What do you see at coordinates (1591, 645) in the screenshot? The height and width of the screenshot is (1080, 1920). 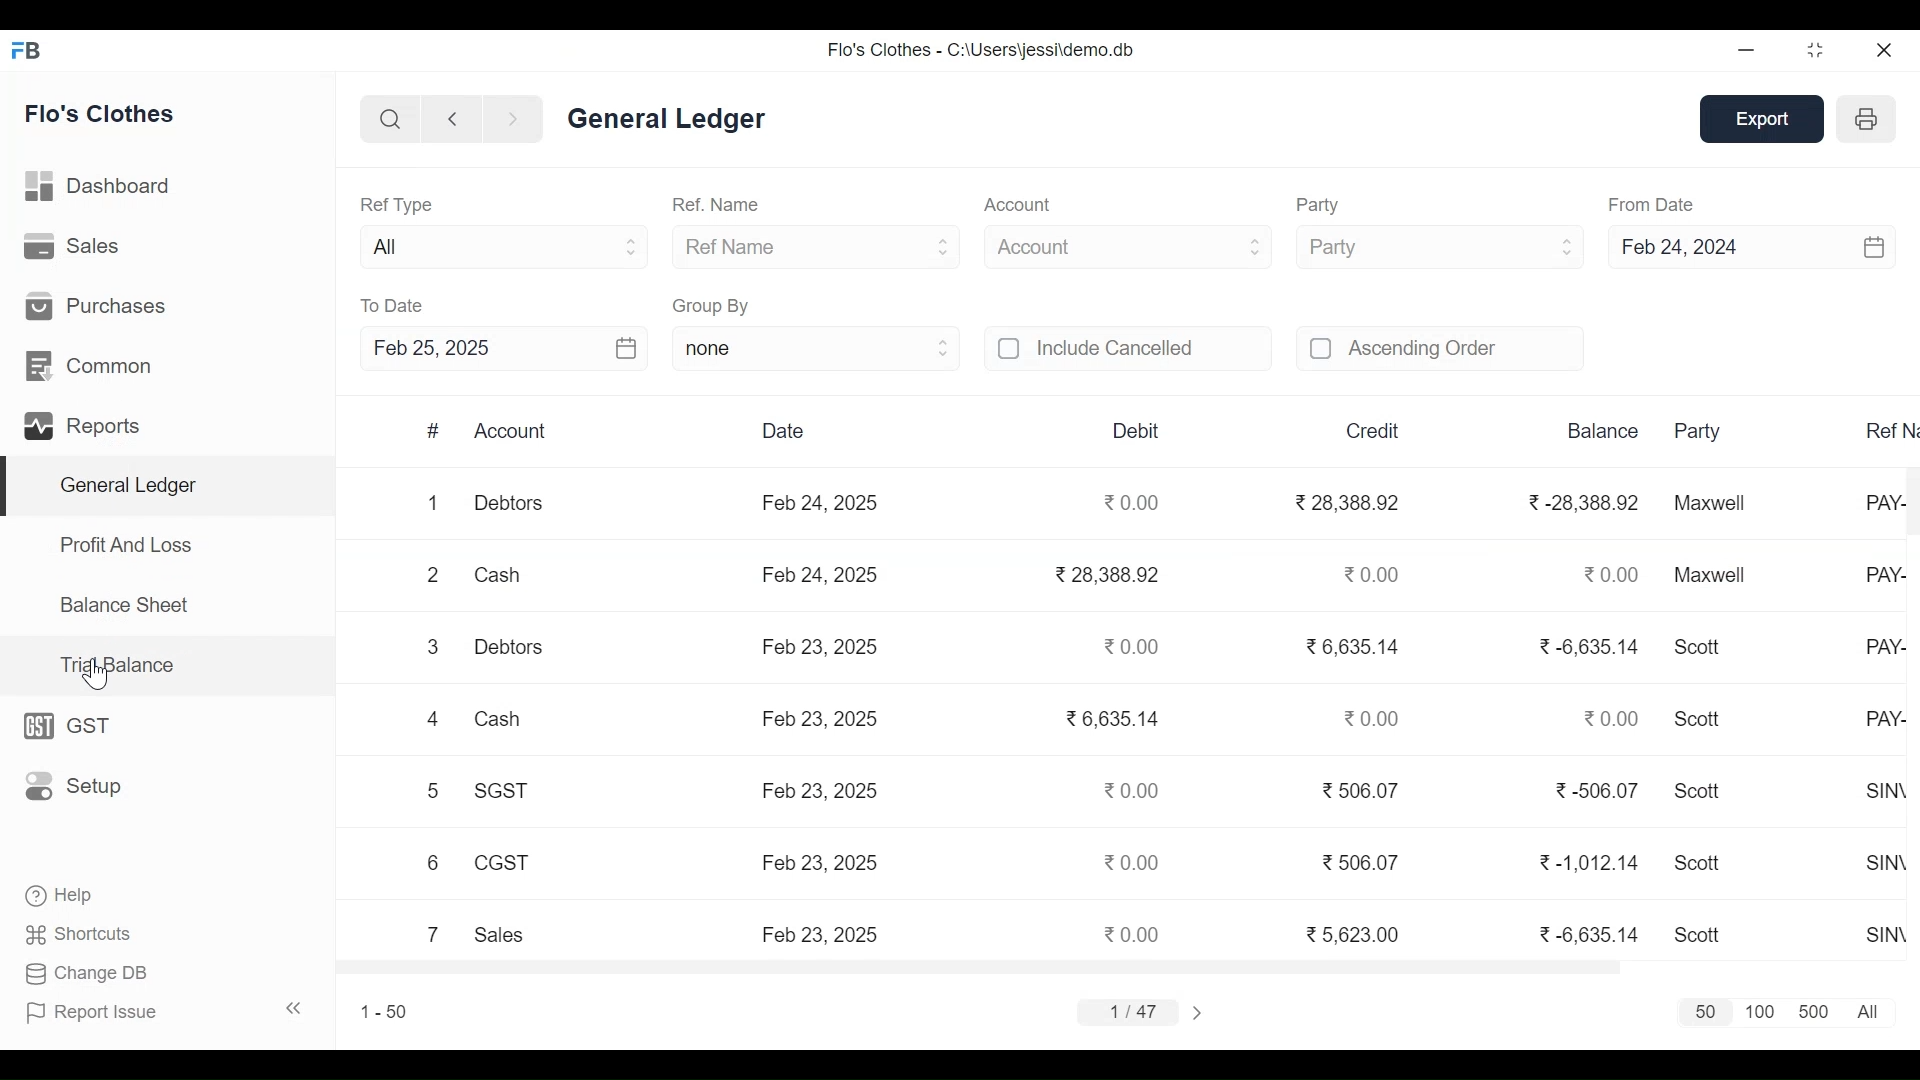 I see `-6,635.14` at bounding box center [1591, 645].